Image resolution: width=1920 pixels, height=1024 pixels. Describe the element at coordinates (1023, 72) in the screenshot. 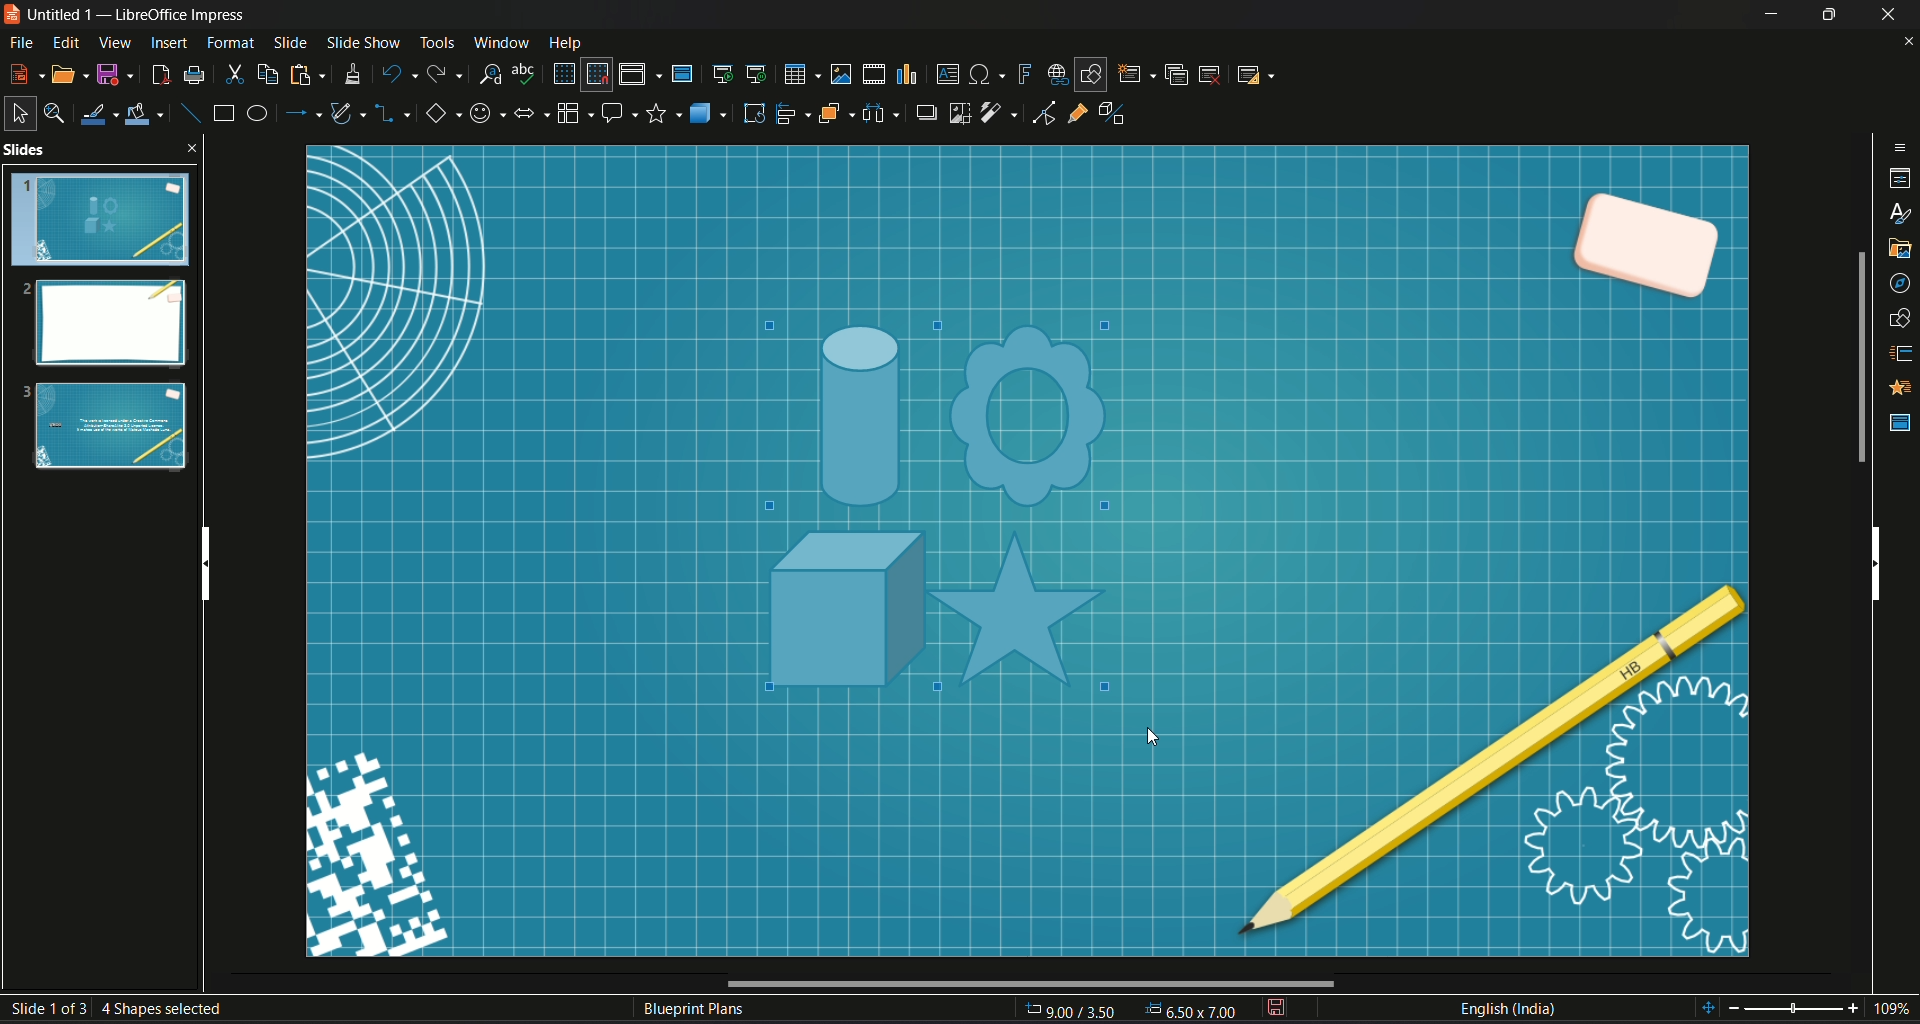

I see `insert fontwork text` at that location.